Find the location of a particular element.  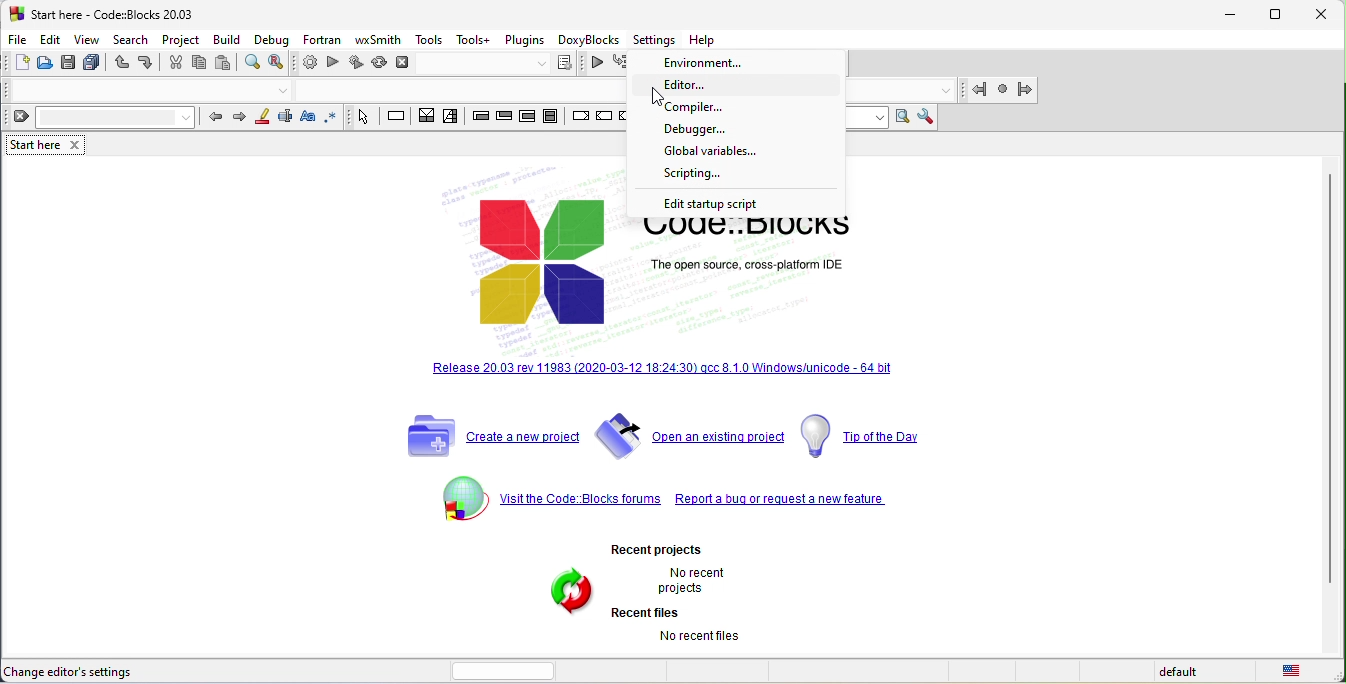

visit the code blocks forum report a bug  is located at coordinates (676, 497).